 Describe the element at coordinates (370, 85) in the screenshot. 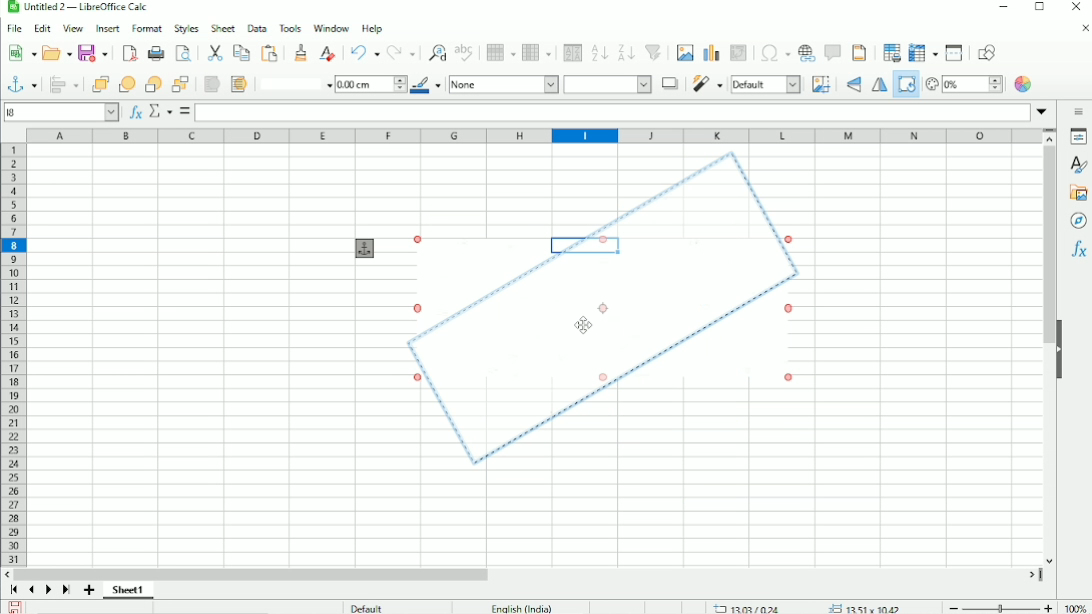

I see `1.00 cm` at that location.